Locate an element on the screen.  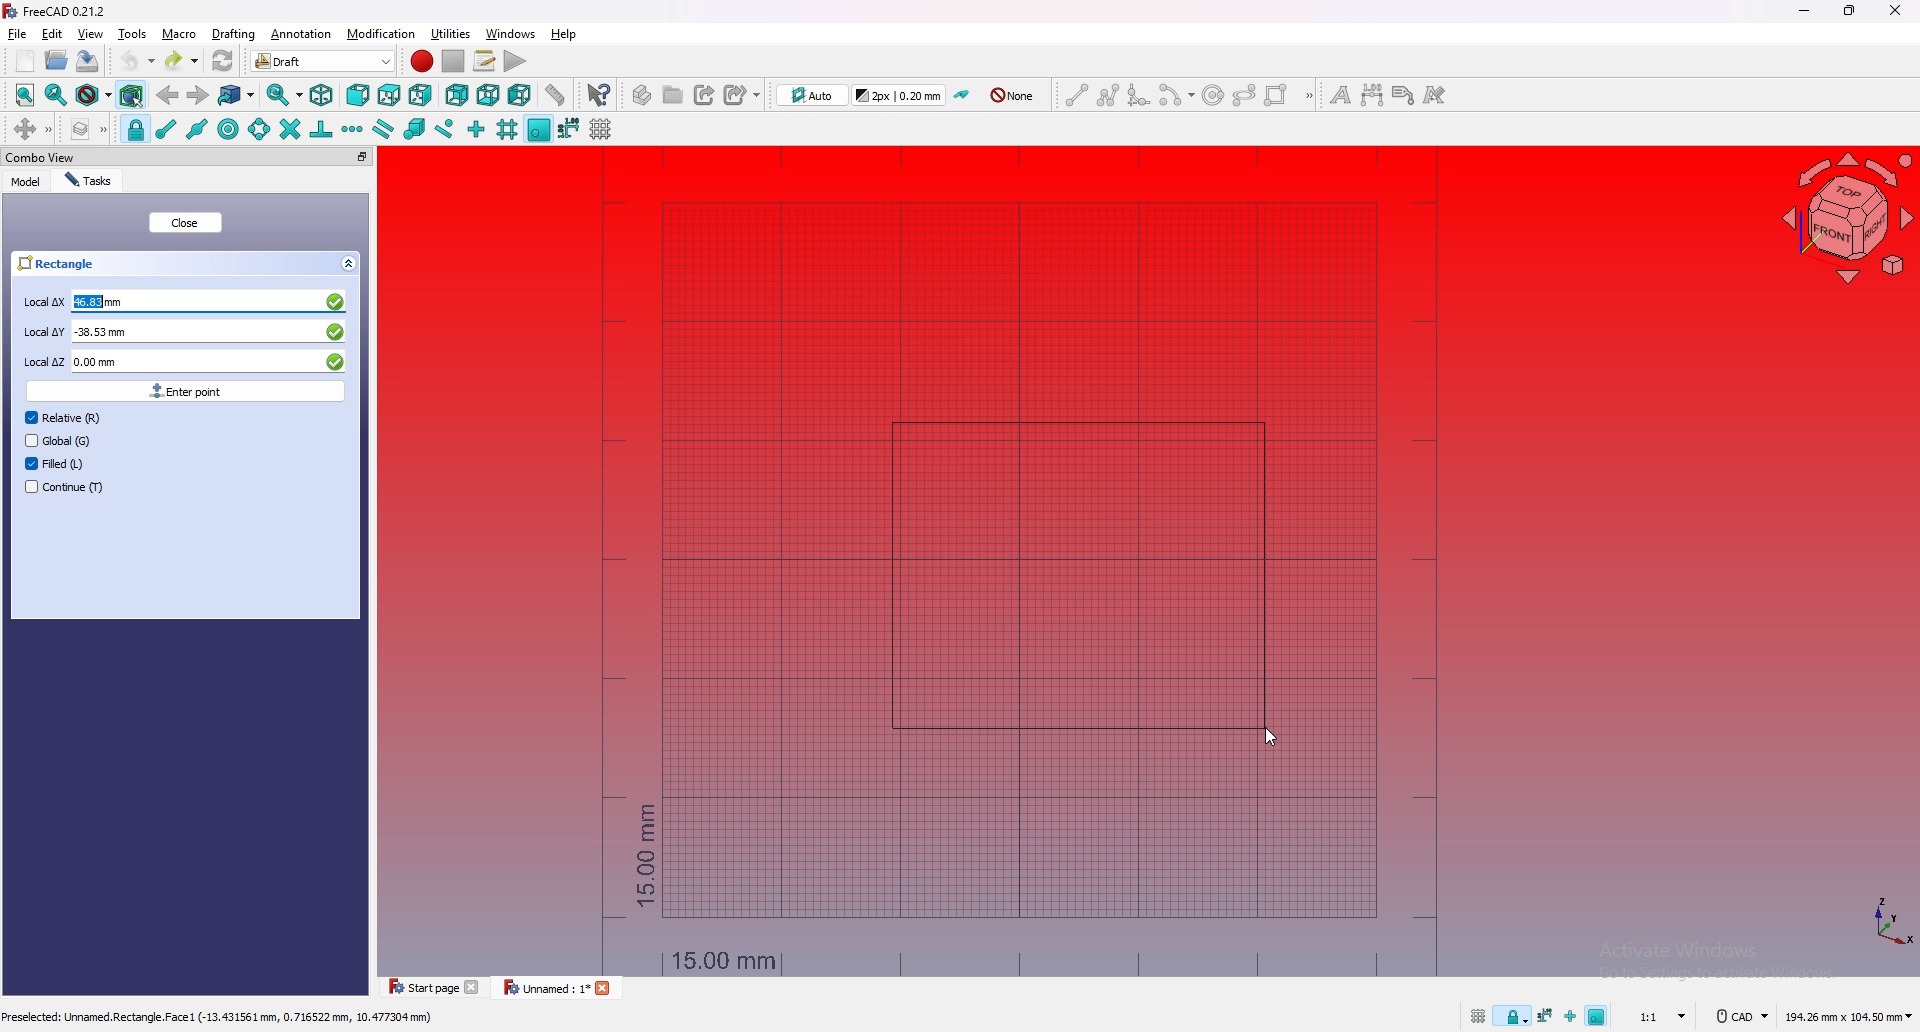
bounding box is located at coordinates (132, 96).